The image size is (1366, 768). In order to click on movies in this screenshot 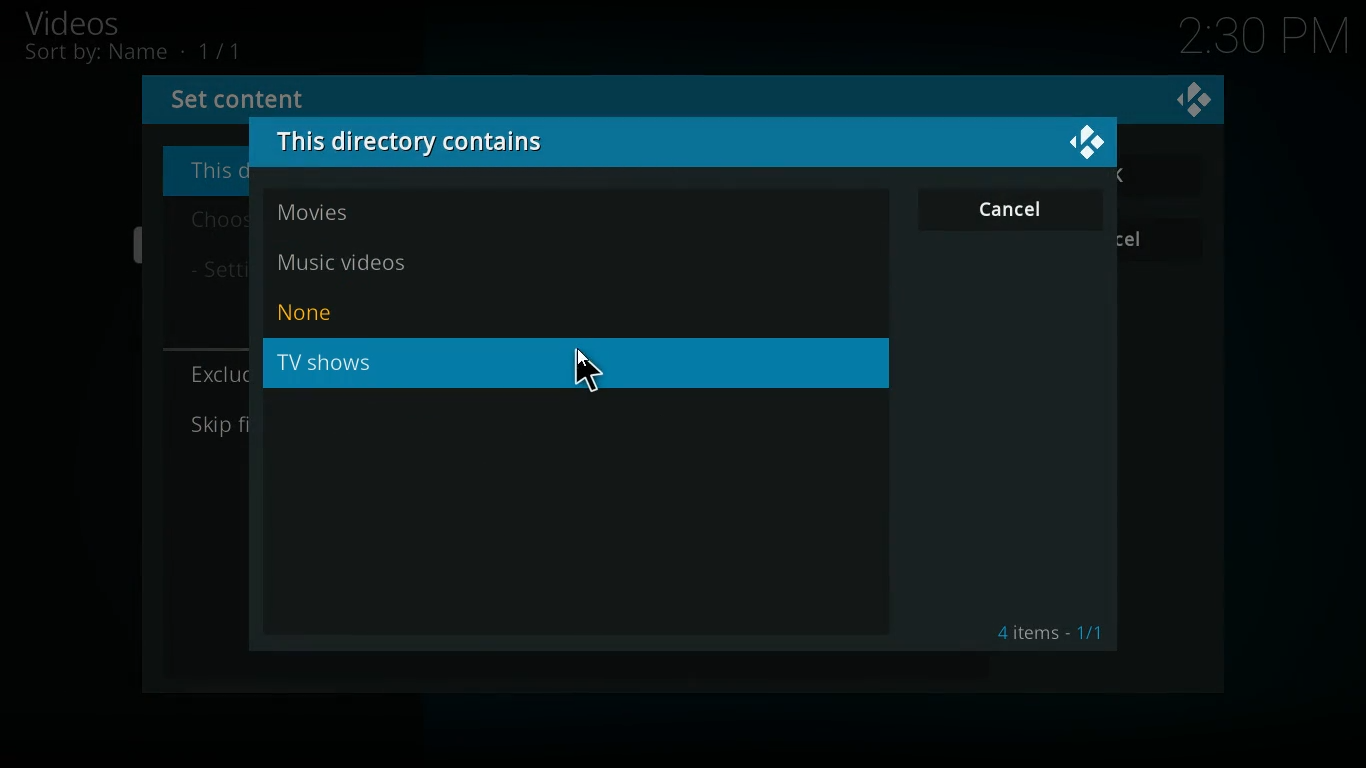, I will do `click(368, 214)`.